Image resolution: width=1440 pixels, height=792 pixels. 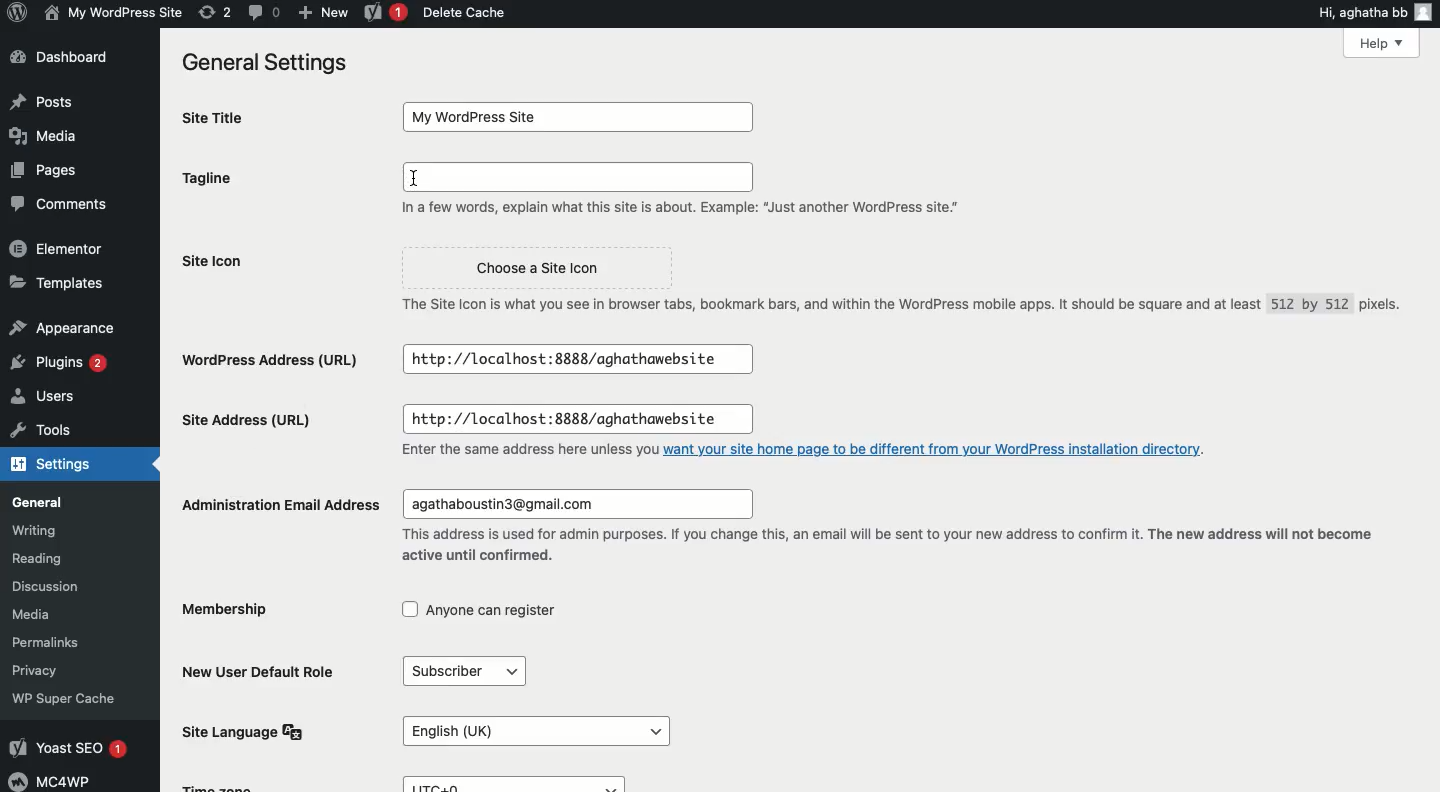 I want to click on General, so click(x=65, y=502).